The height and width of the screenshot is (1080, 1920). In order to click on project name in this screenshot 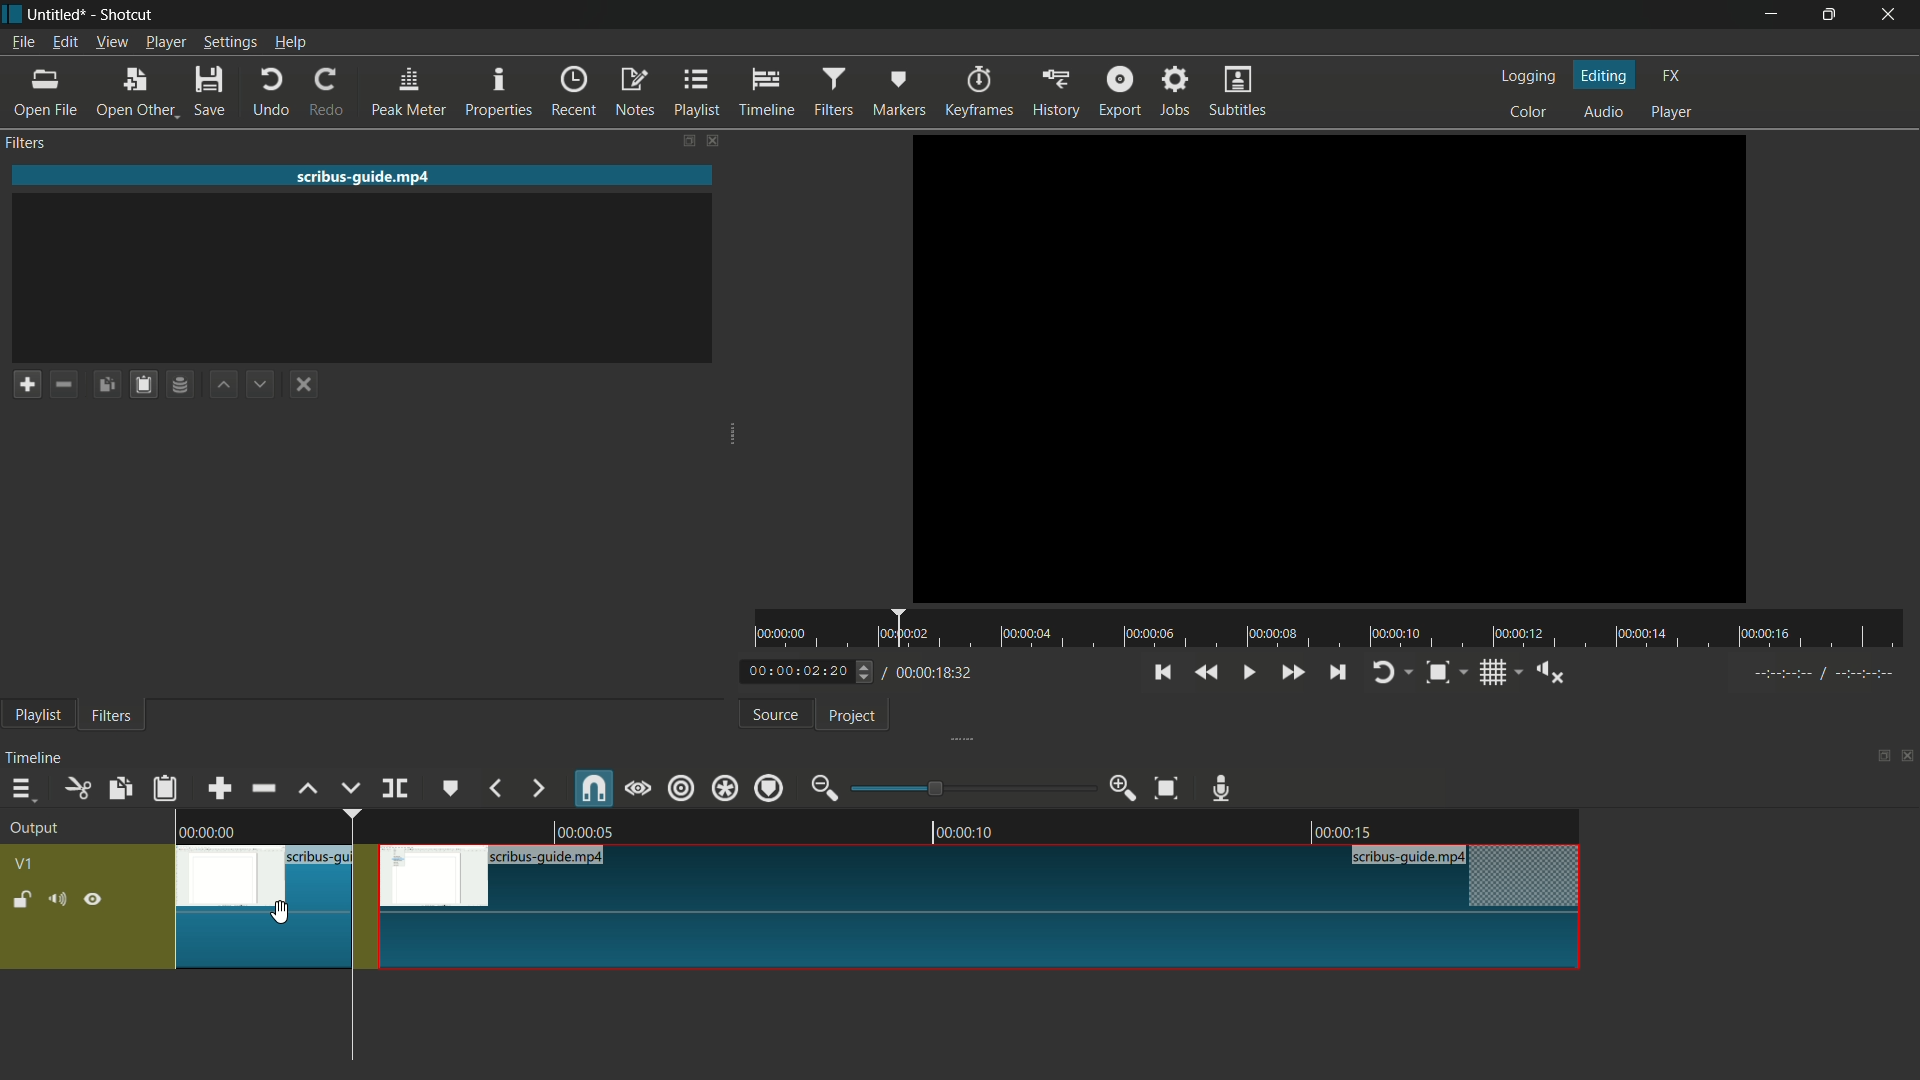, I will do `click(57, 13)`.